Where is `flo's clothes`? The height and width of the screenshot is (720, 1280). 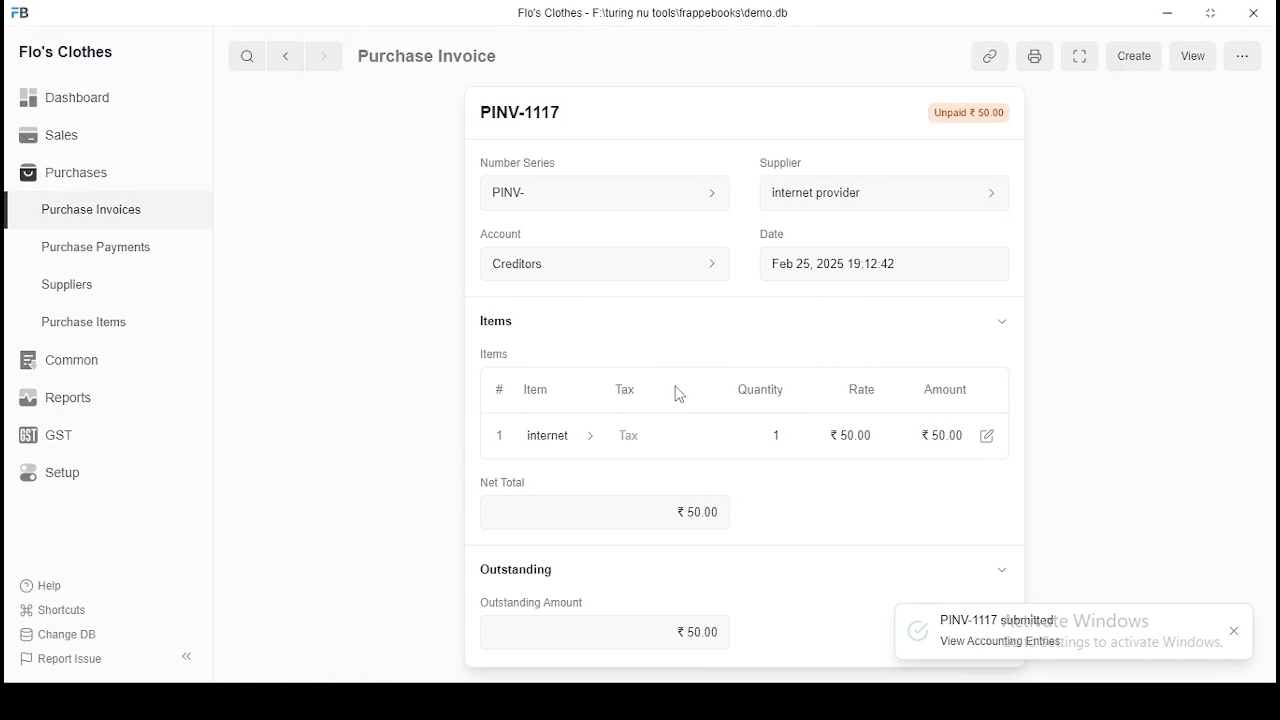 flo's clothes is located at coordinates (69, 51).